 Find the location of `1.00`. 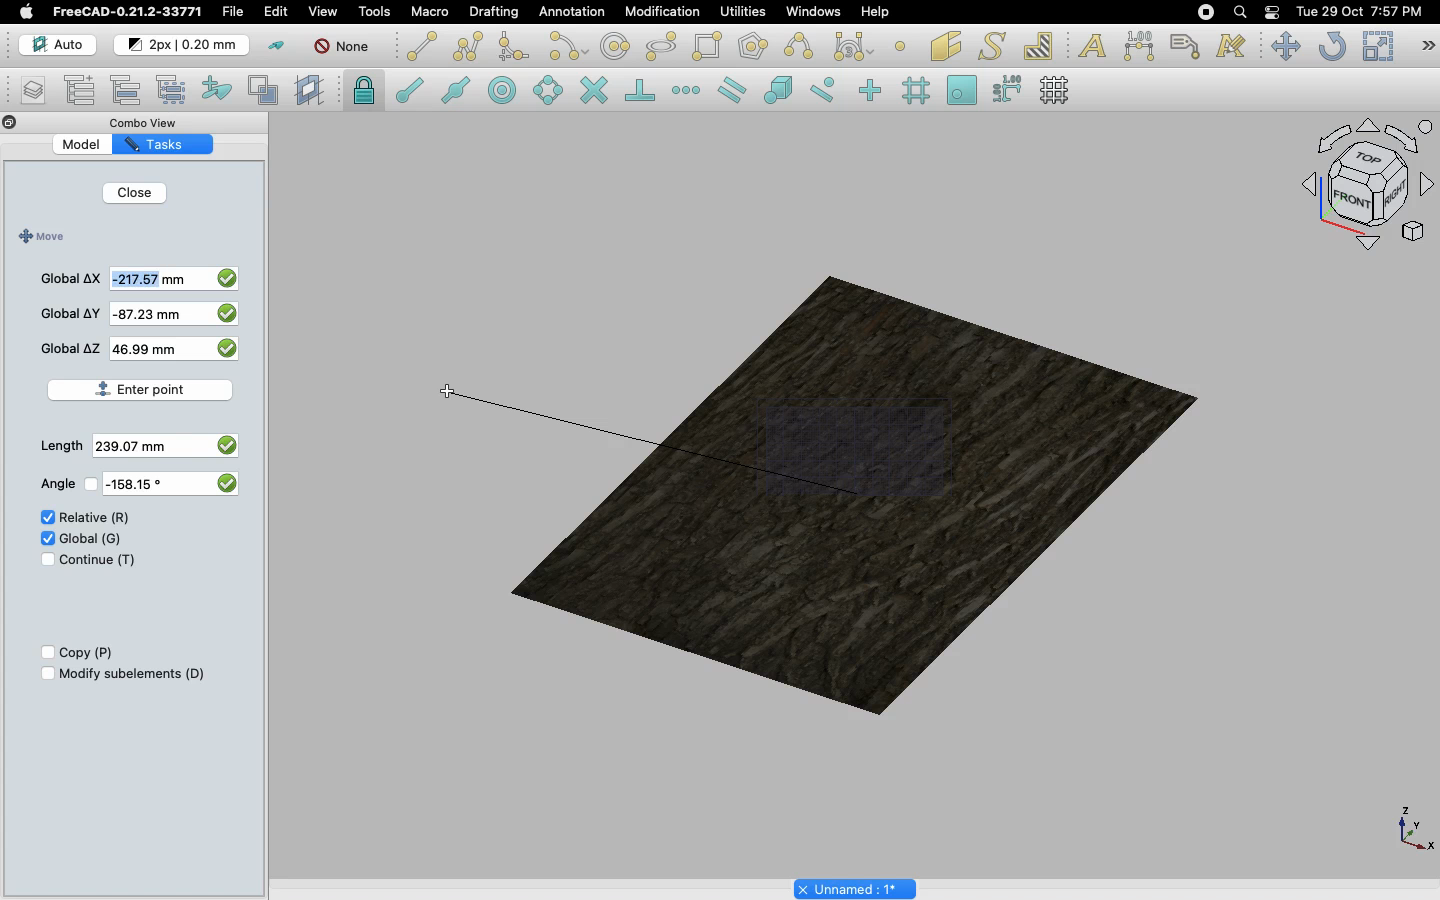

1.00 is located at coordinates (145, 314).